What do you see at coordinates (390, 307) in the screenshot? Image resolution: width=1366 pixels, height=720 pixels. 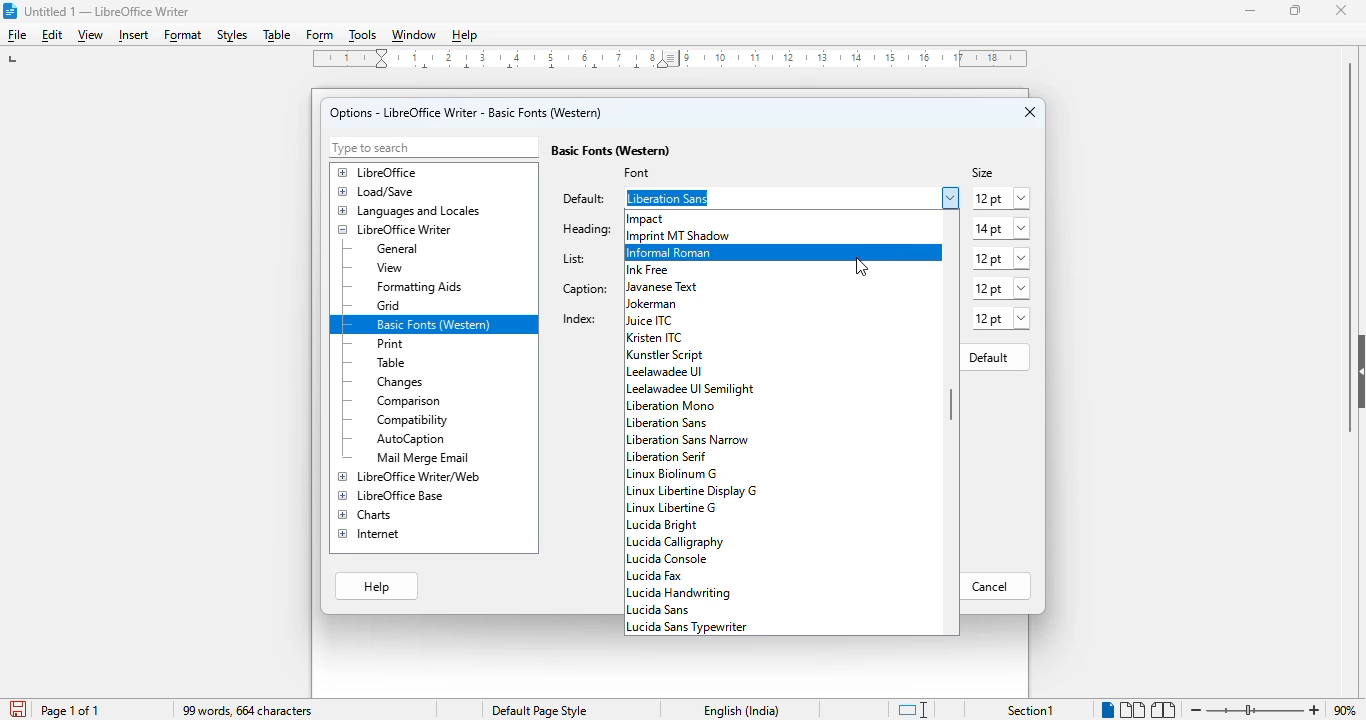 I see `grid` at bounding box center [390, 307].